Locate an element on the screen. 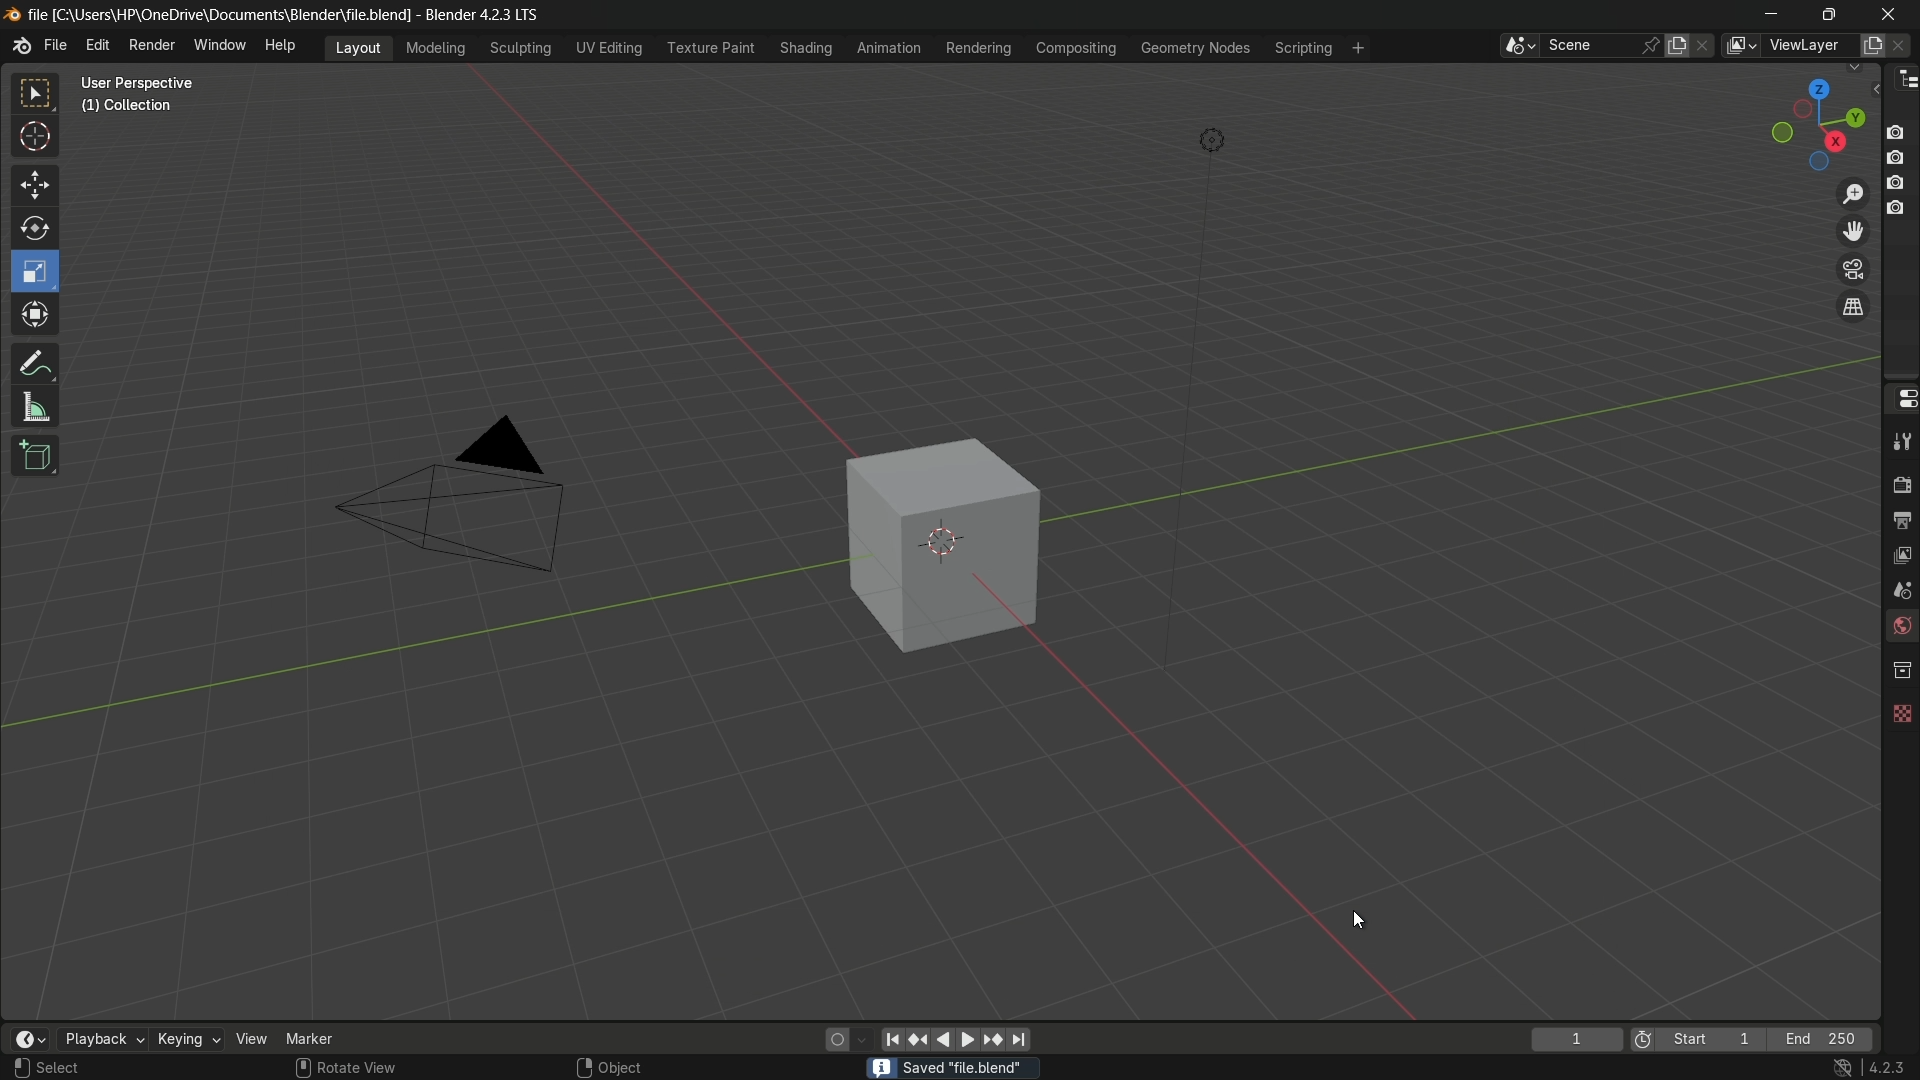  new scene is located at coordinates (1681, 45).